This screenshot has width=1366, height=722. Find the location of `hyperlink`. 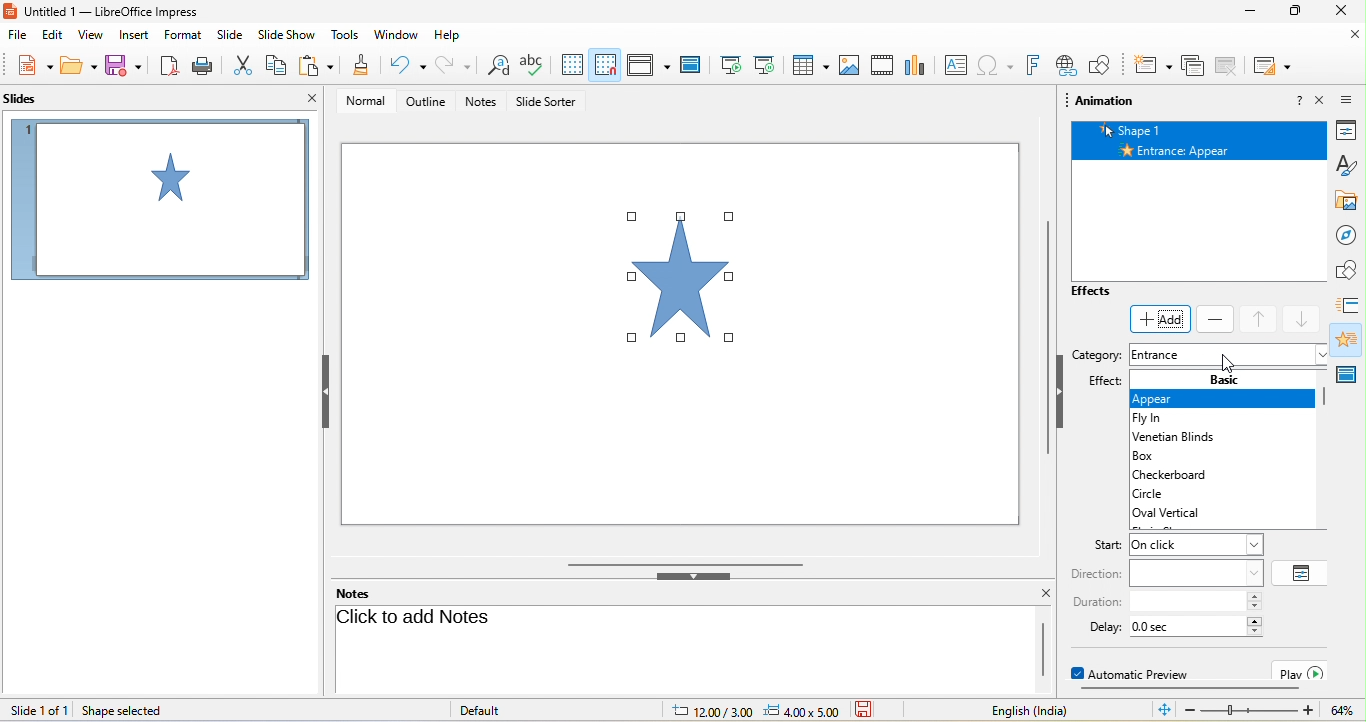

hyperlink is located at coordinates (1066, 65).